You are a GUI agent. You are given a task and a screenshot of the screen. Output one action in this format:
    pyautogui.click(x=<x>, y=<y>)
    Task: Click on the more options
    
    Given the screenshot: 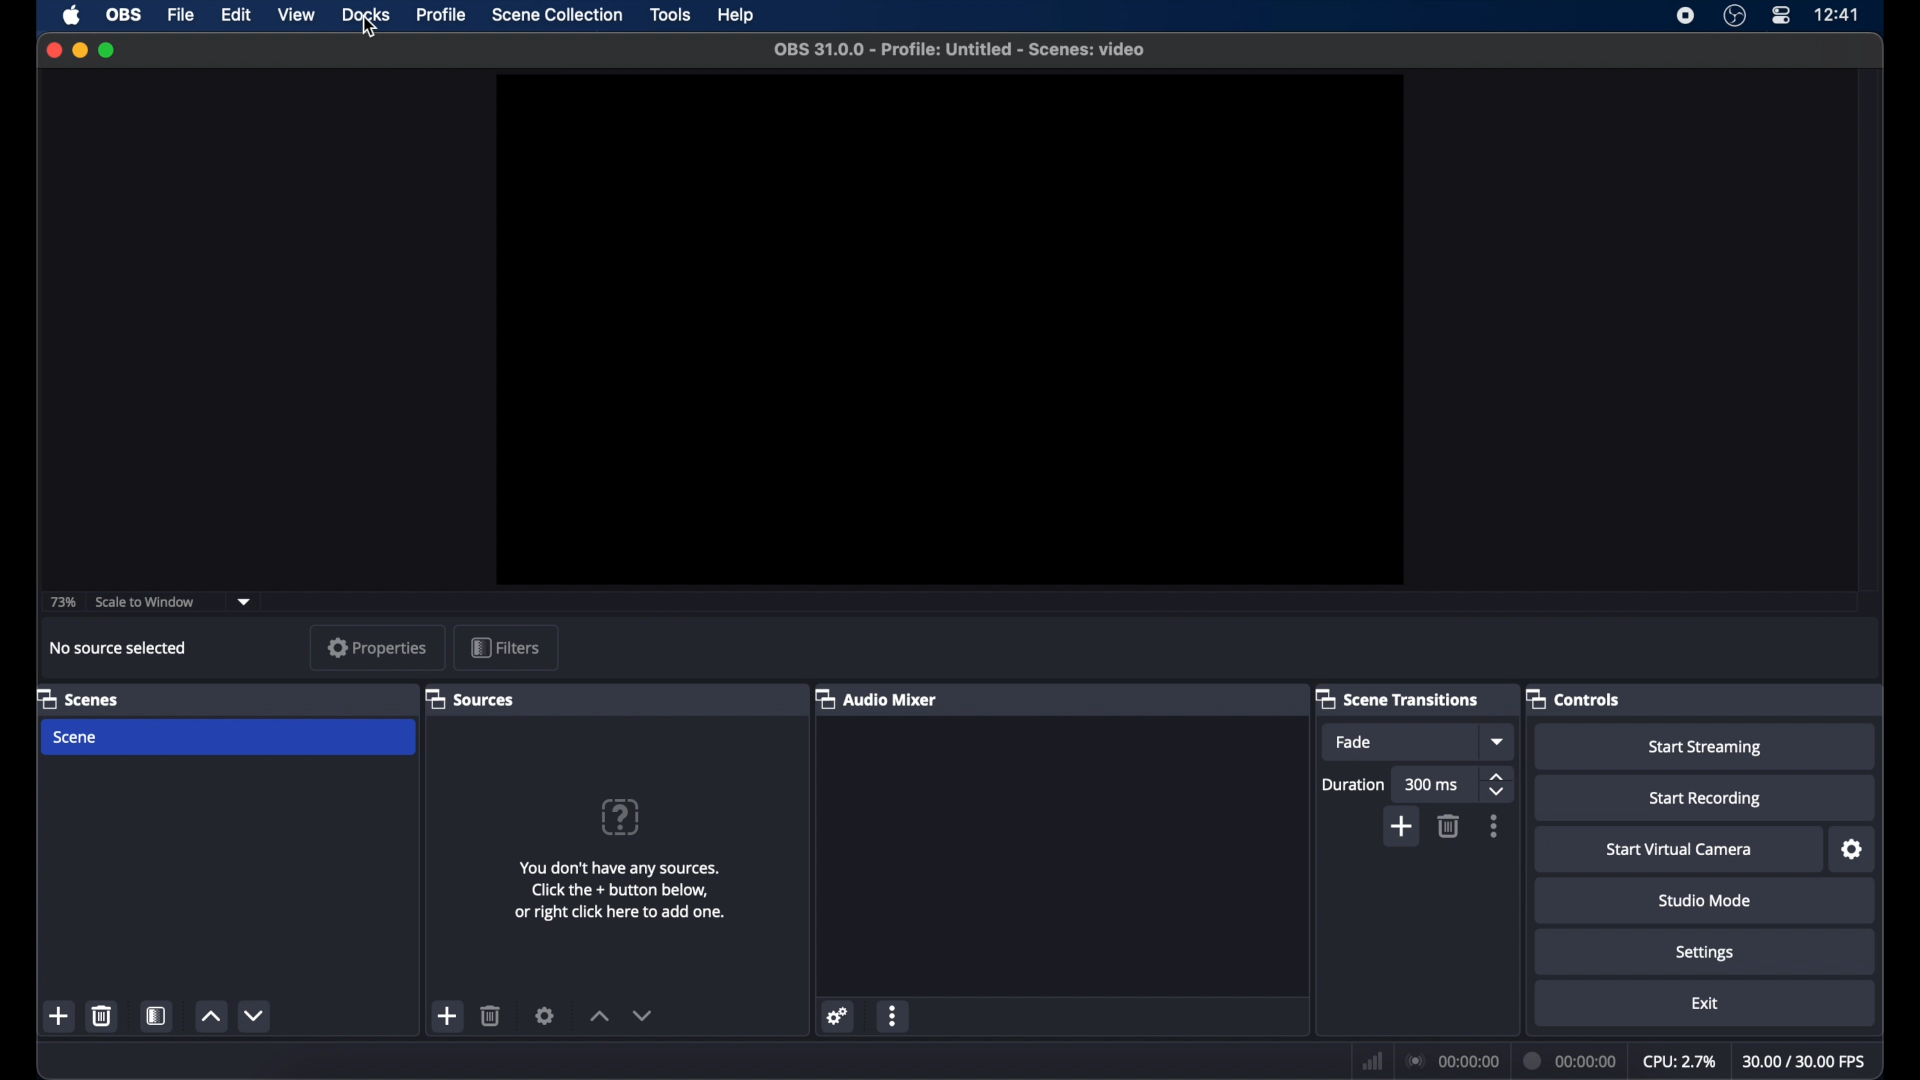 What is the action you would take?
    pyautogui.click(x=893, y=1015)
    